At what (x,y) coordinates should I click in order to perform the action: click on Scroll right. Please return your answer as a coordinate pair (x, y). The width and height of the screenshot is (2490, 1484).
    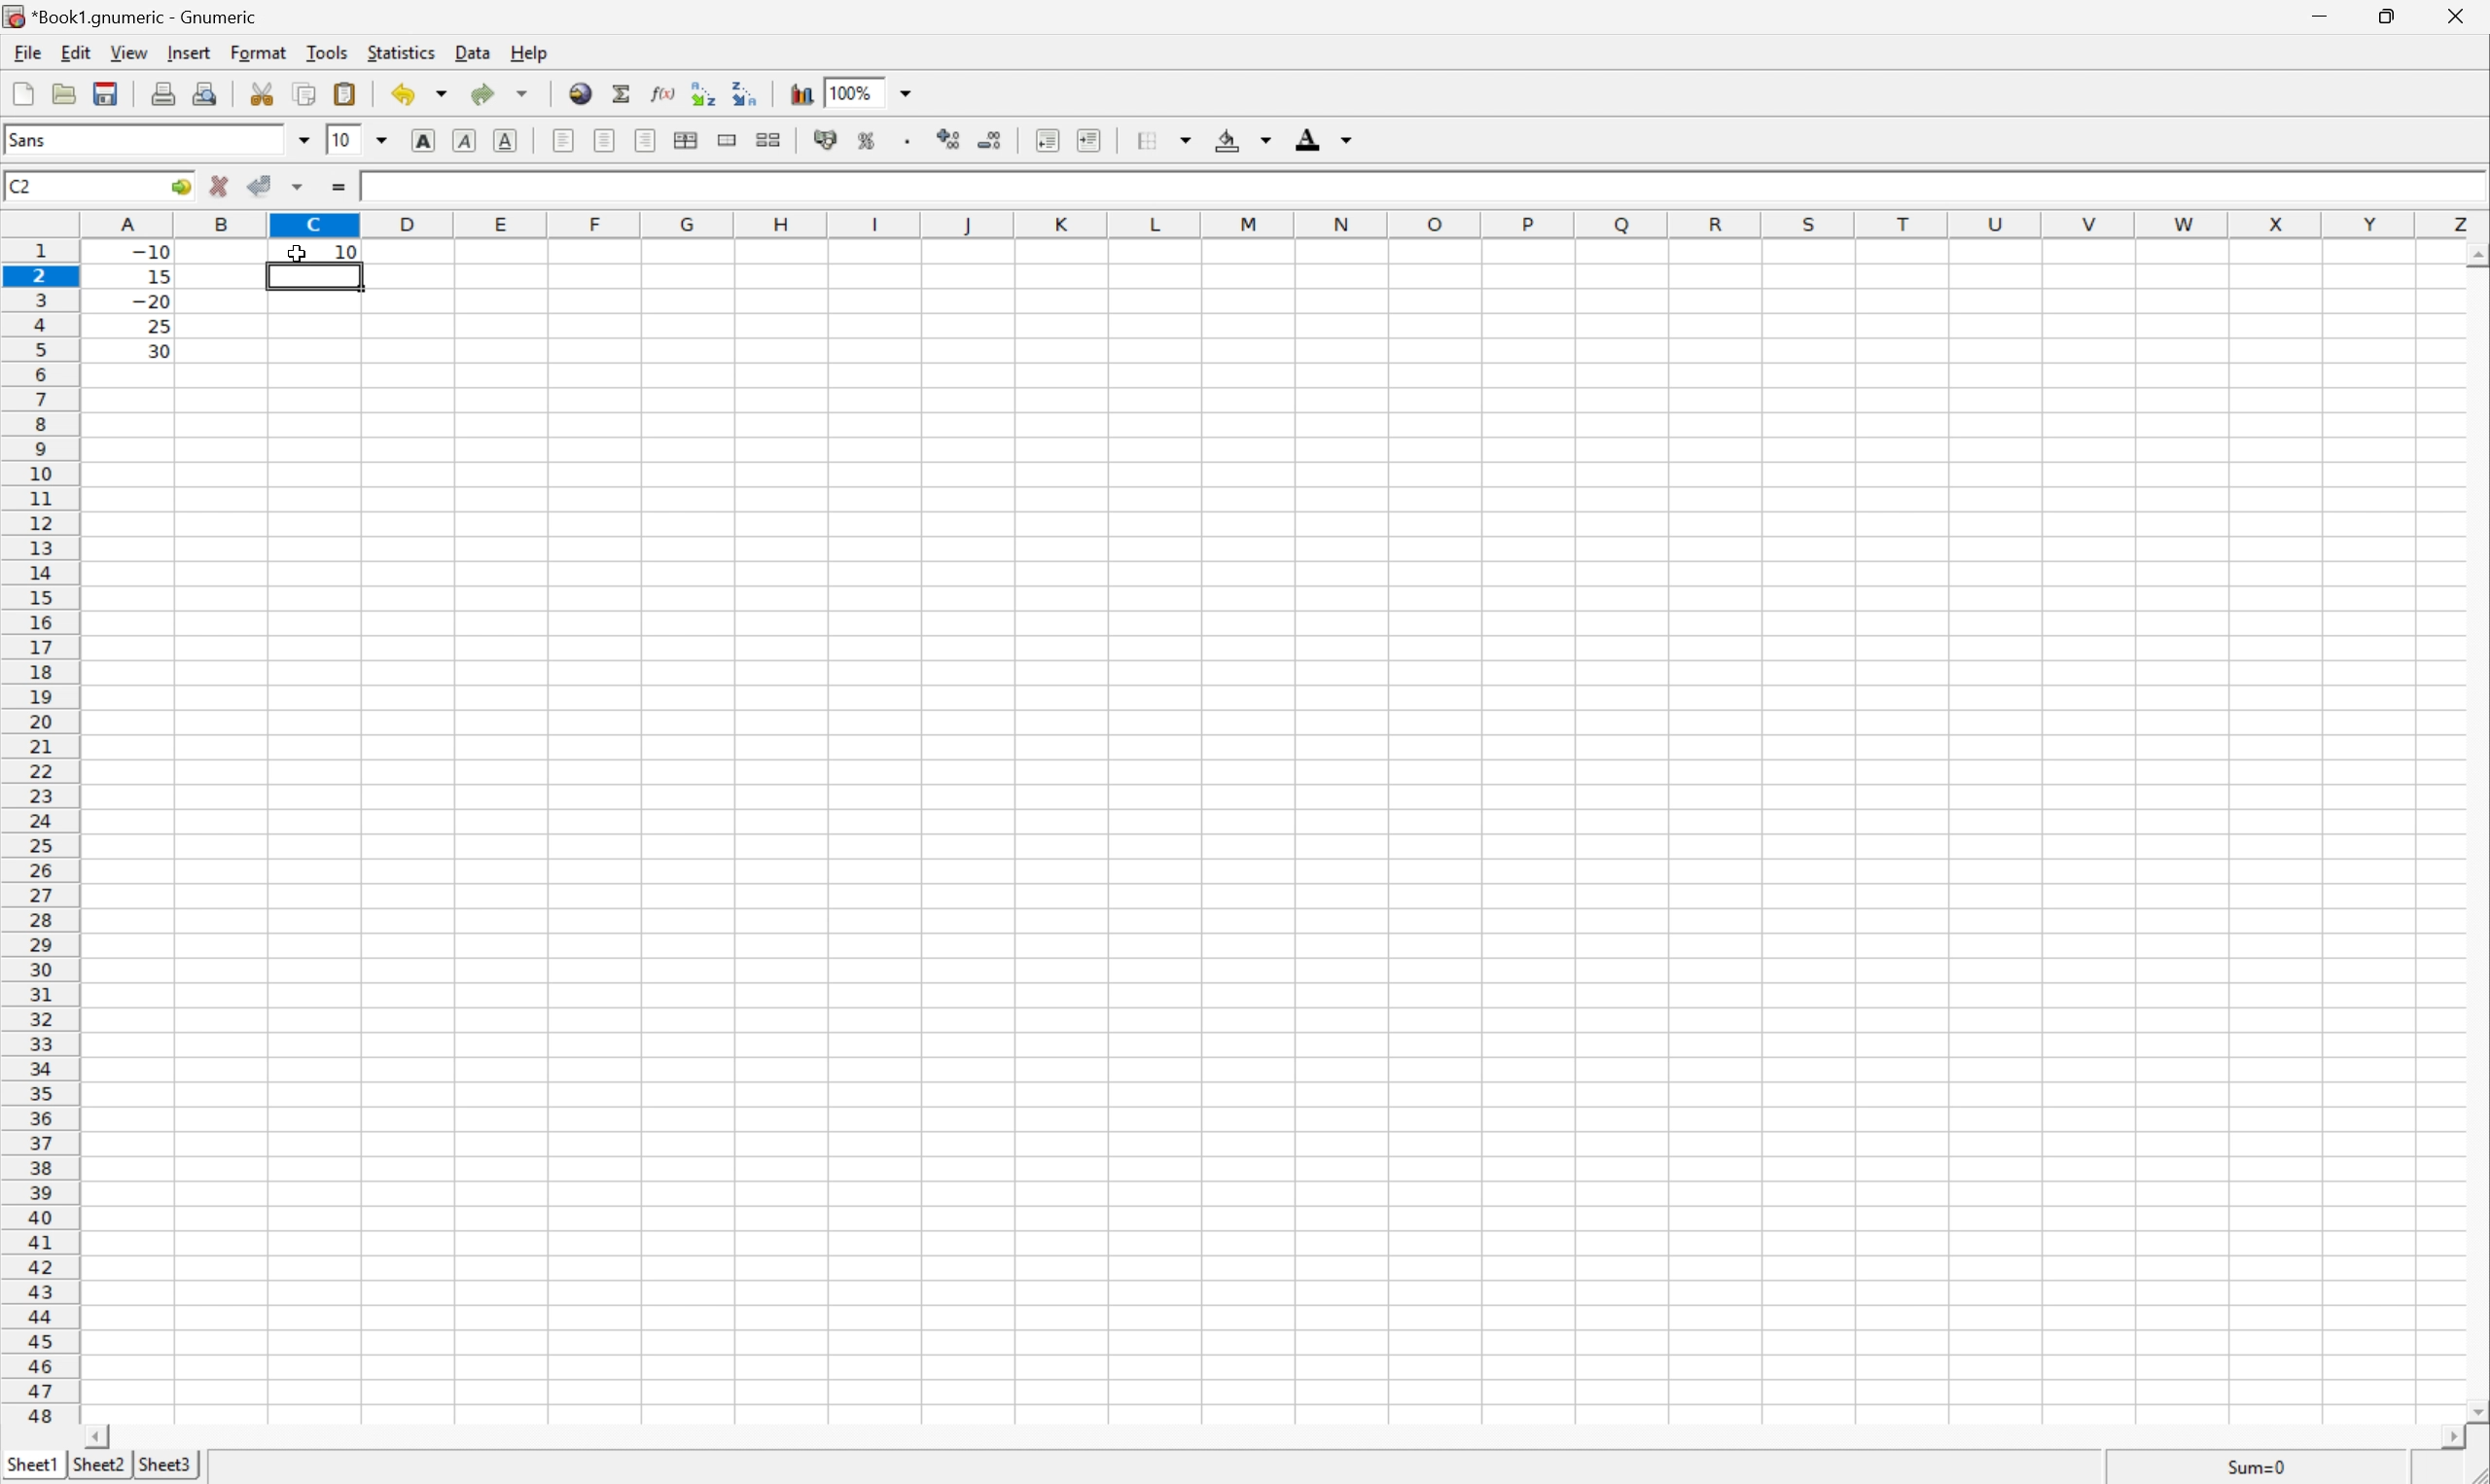
    Looking at the image, I should click on (2442, 1438).